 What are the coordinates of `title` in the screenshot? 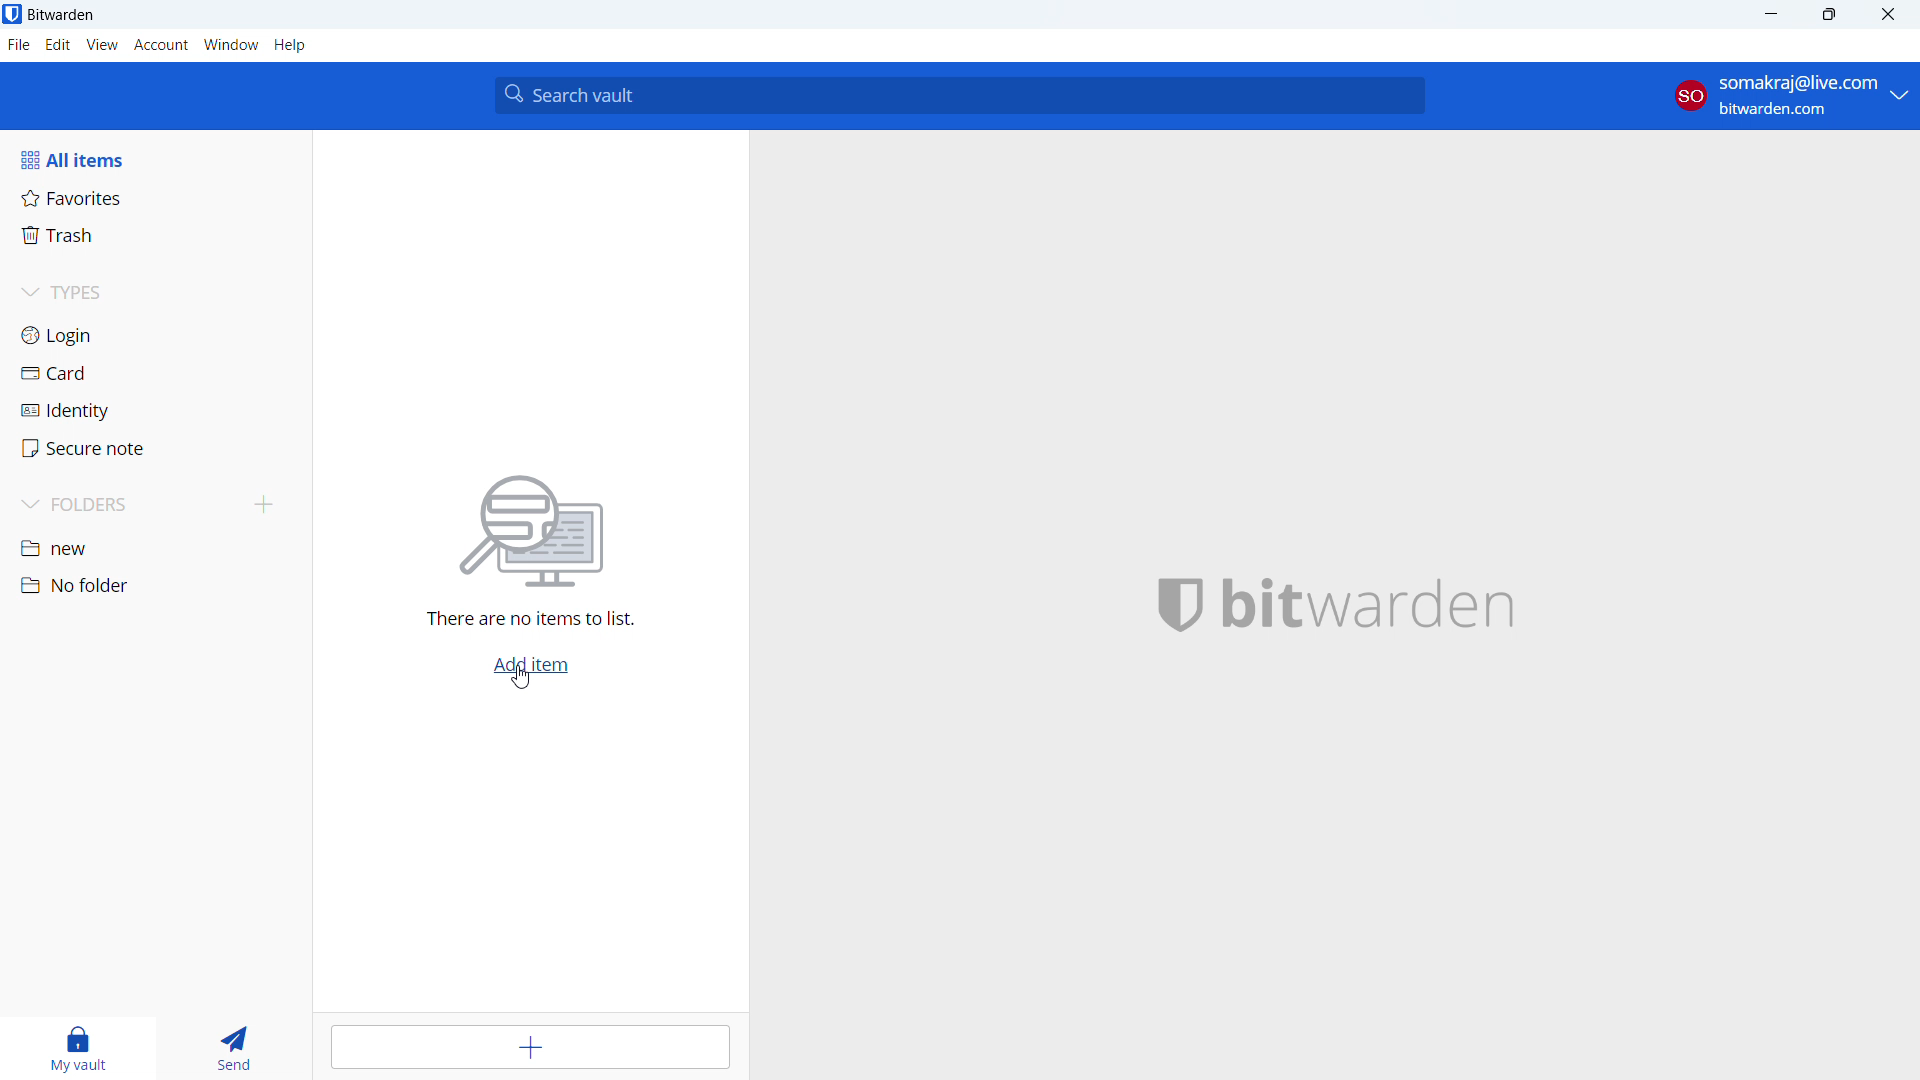 It's located at (61, 15).